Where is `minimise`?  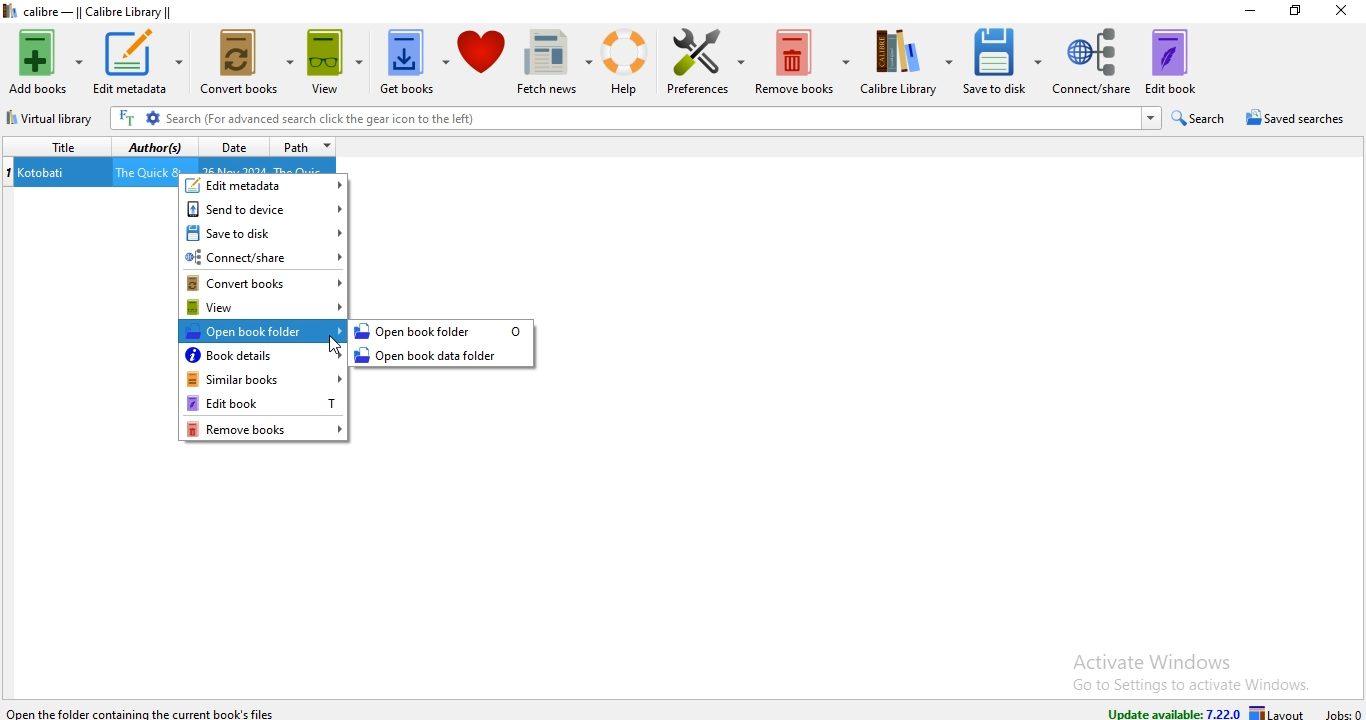 minimise is located at coordinates (1242, 13).